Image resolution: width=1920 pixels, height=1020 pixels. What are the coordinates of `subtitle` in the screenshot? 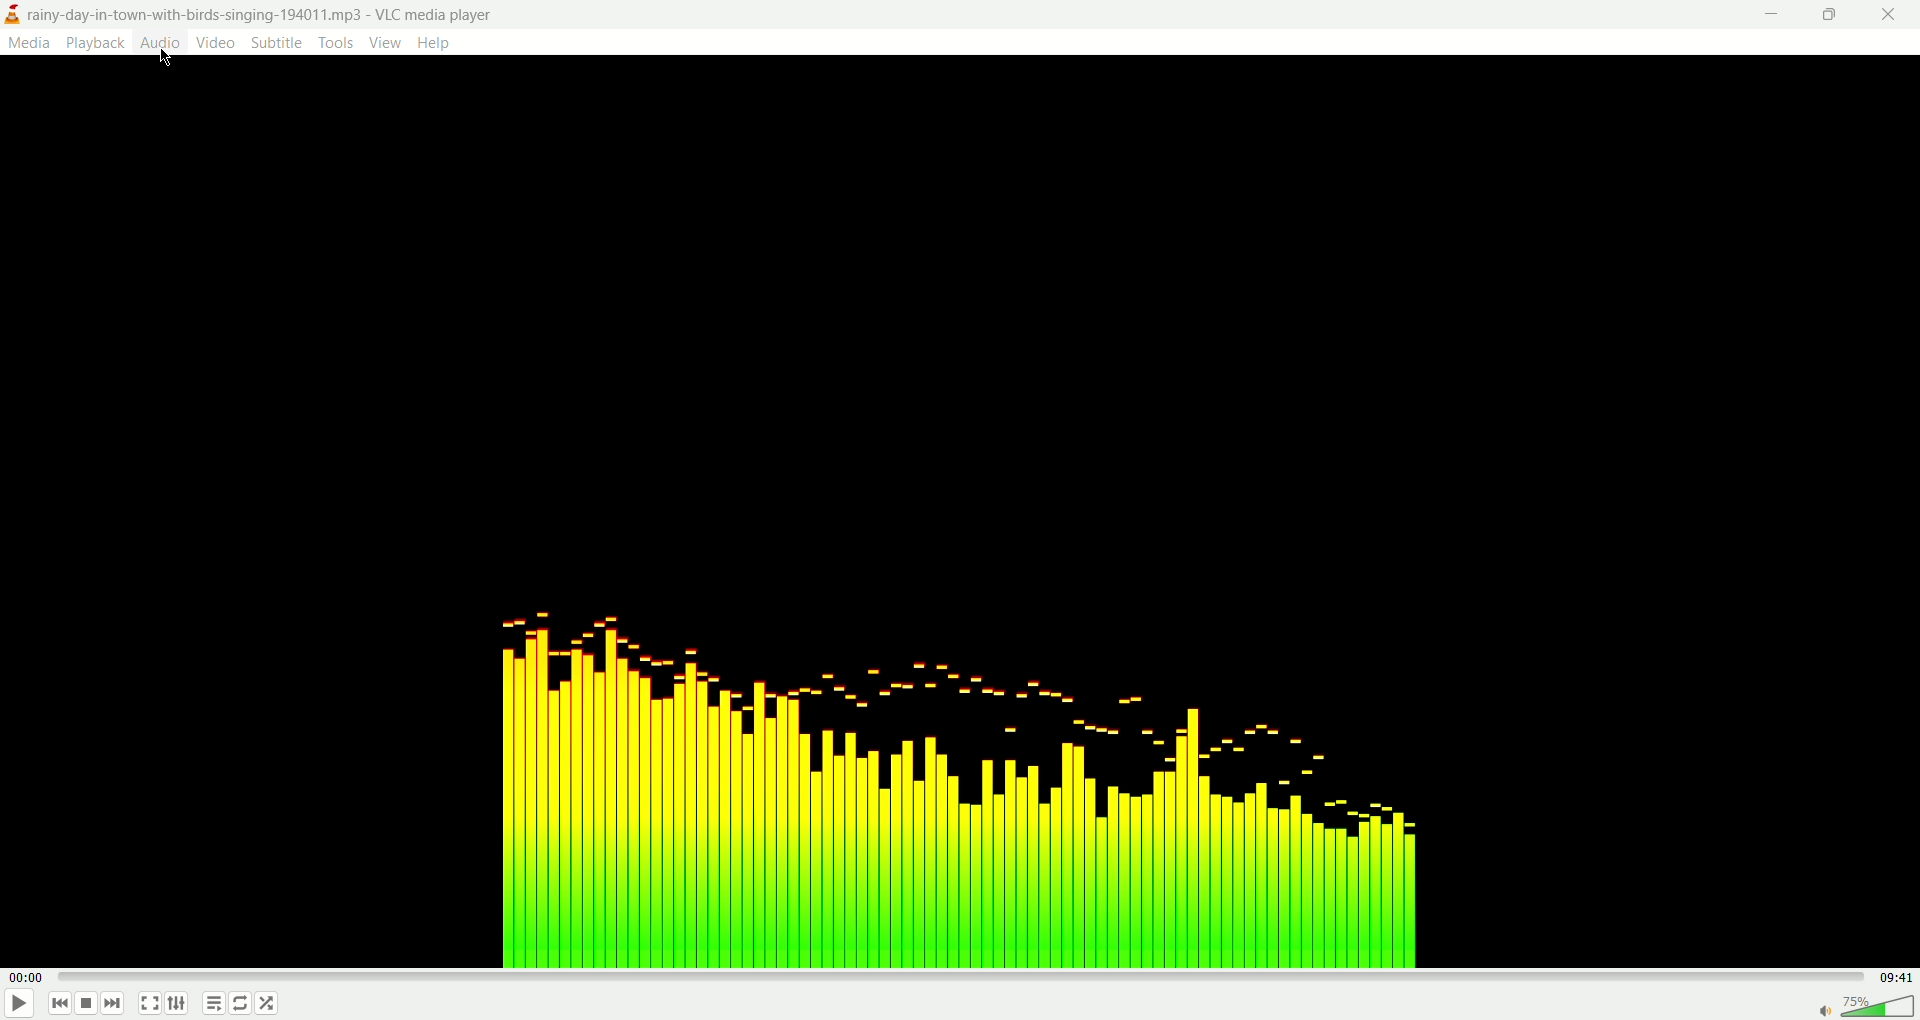 It's located at (278, 42).